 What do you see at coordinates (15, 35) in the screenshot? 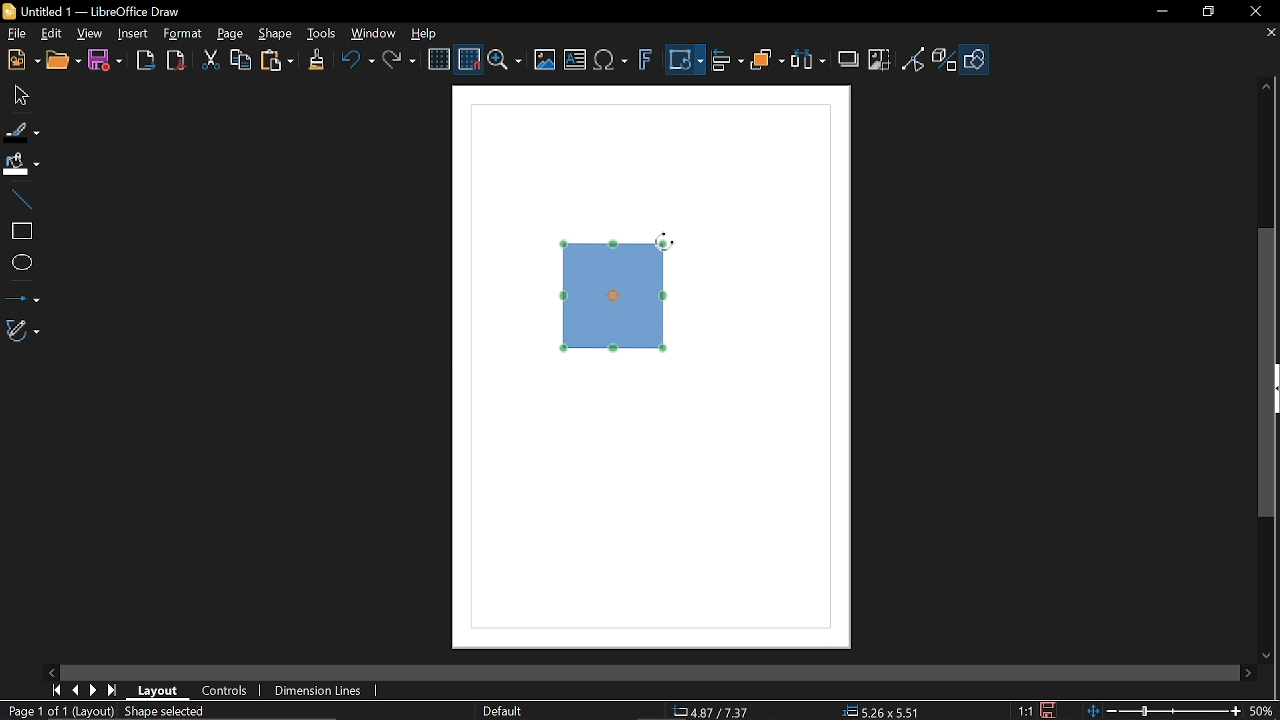
I see `File` at bounding box center [15, 35].